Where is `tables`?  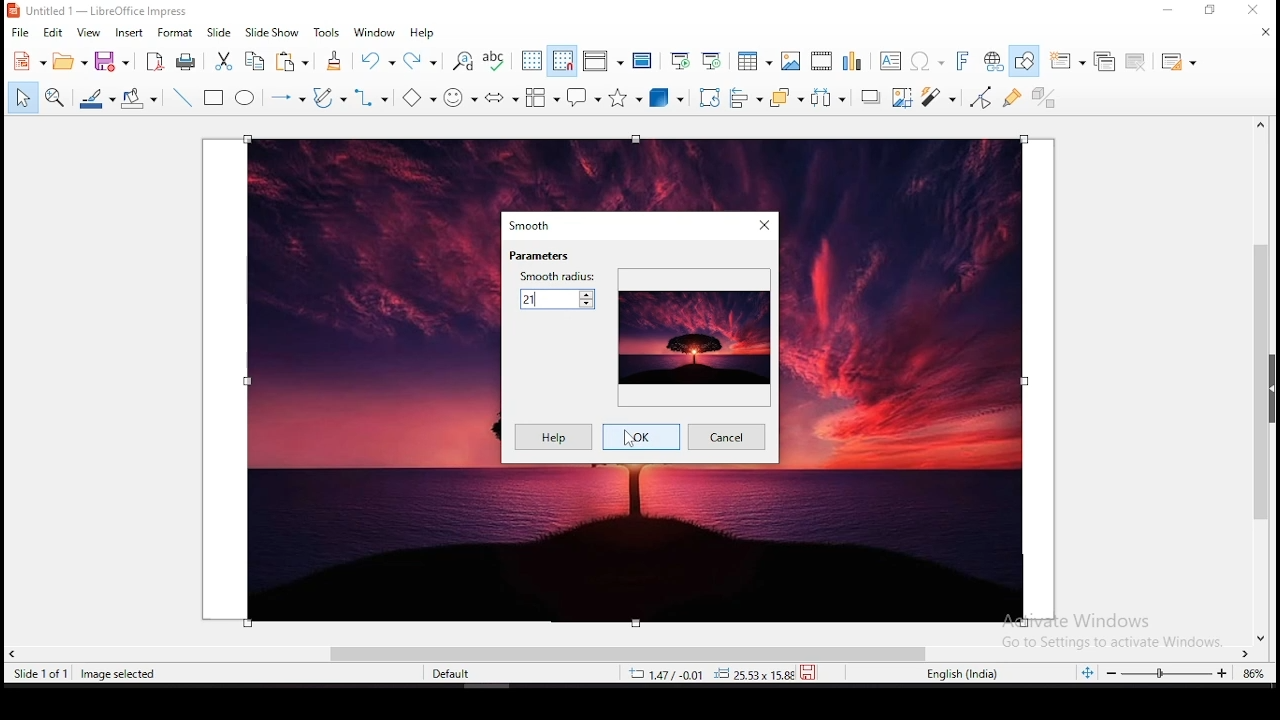 tables is located at coordinates (752, 61).